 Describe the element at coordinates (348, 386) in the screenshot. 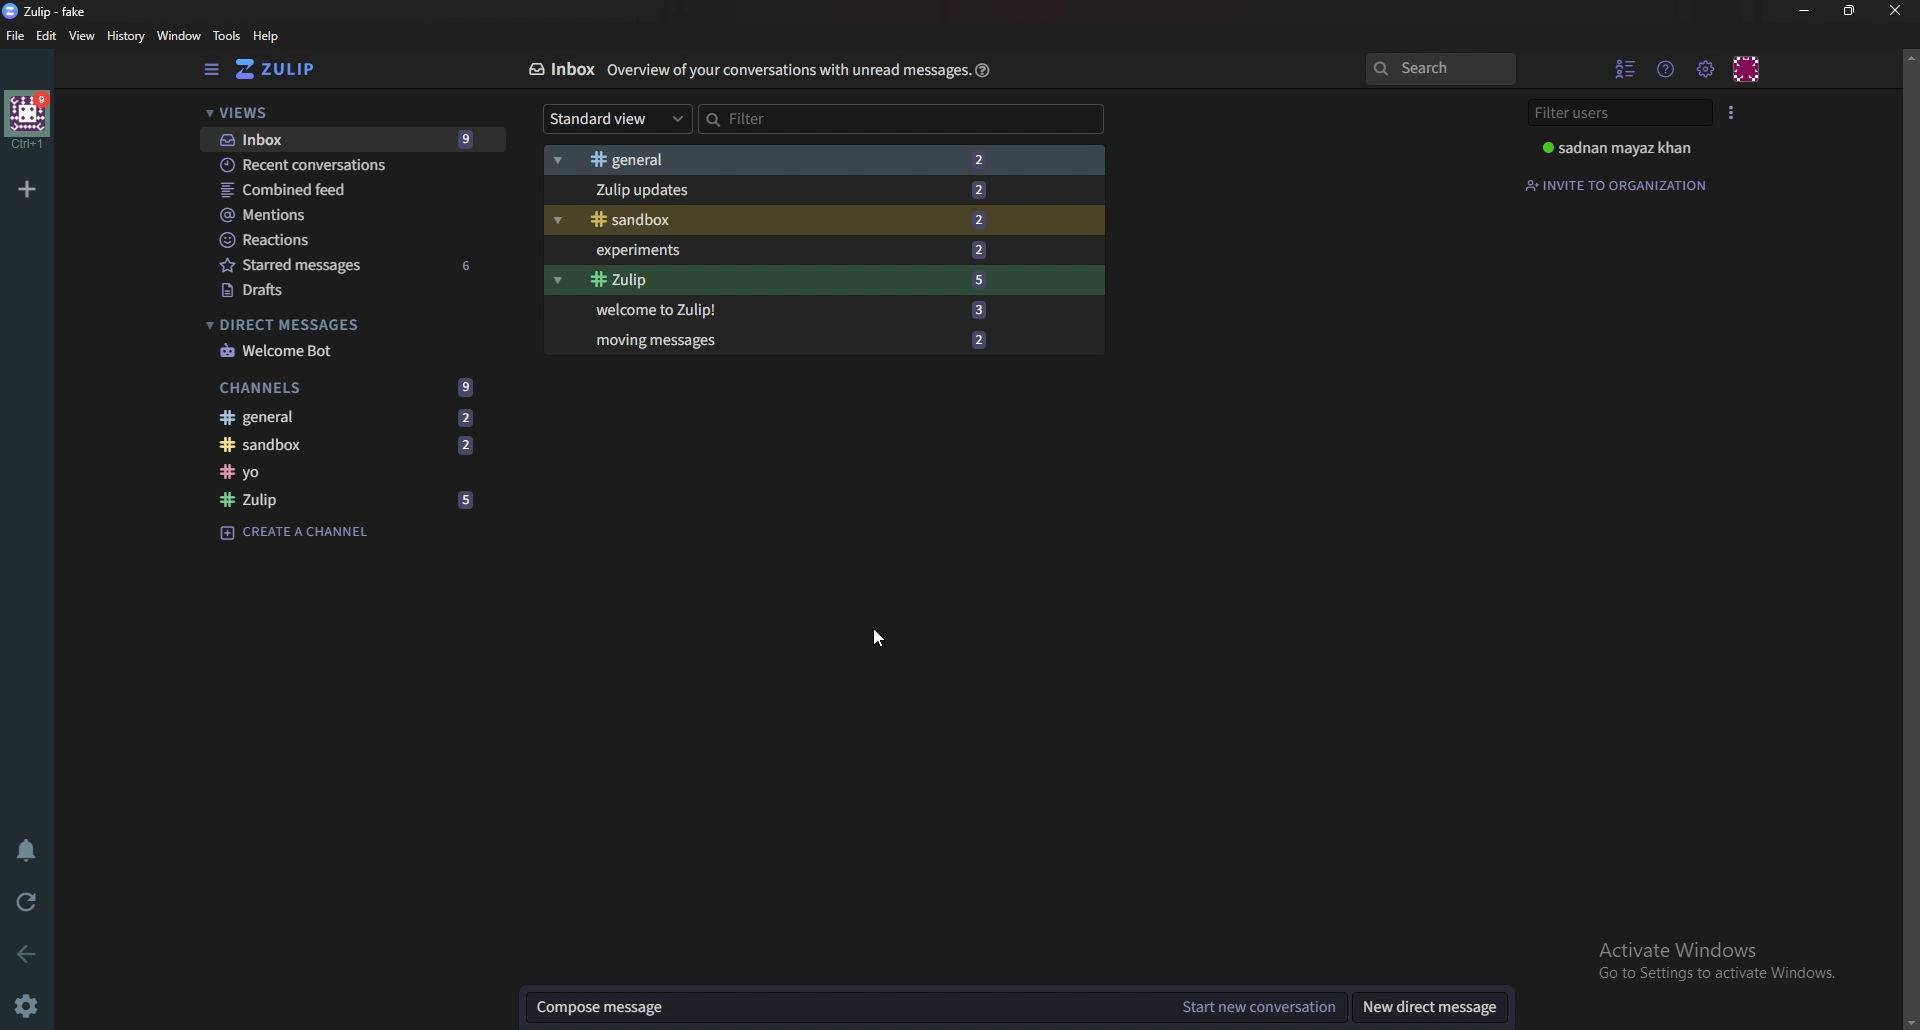

I see `Channels` at that location.